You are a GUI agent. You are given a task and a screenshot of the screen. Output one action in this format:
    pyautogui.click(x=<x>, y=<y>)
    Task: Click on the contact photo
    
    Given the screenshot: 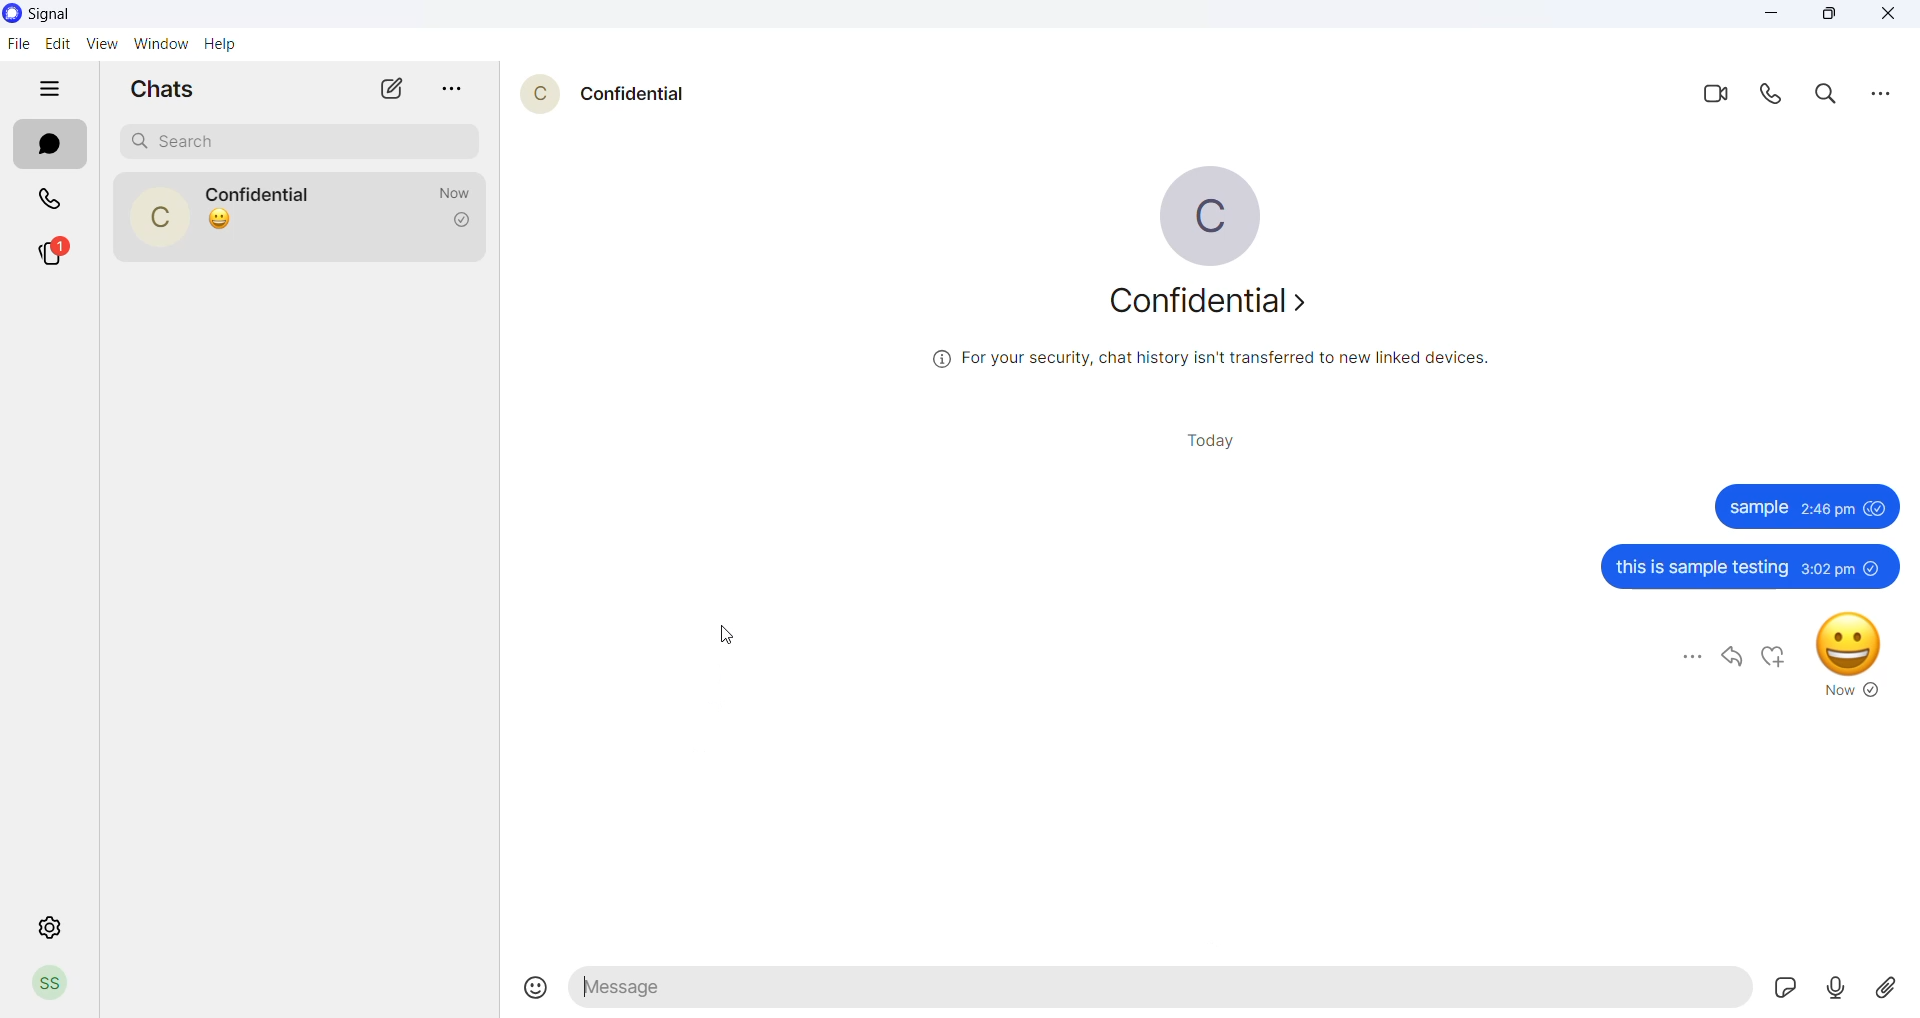 What is the action you would take?
    pyautogui.click(x=158, y=217)
    